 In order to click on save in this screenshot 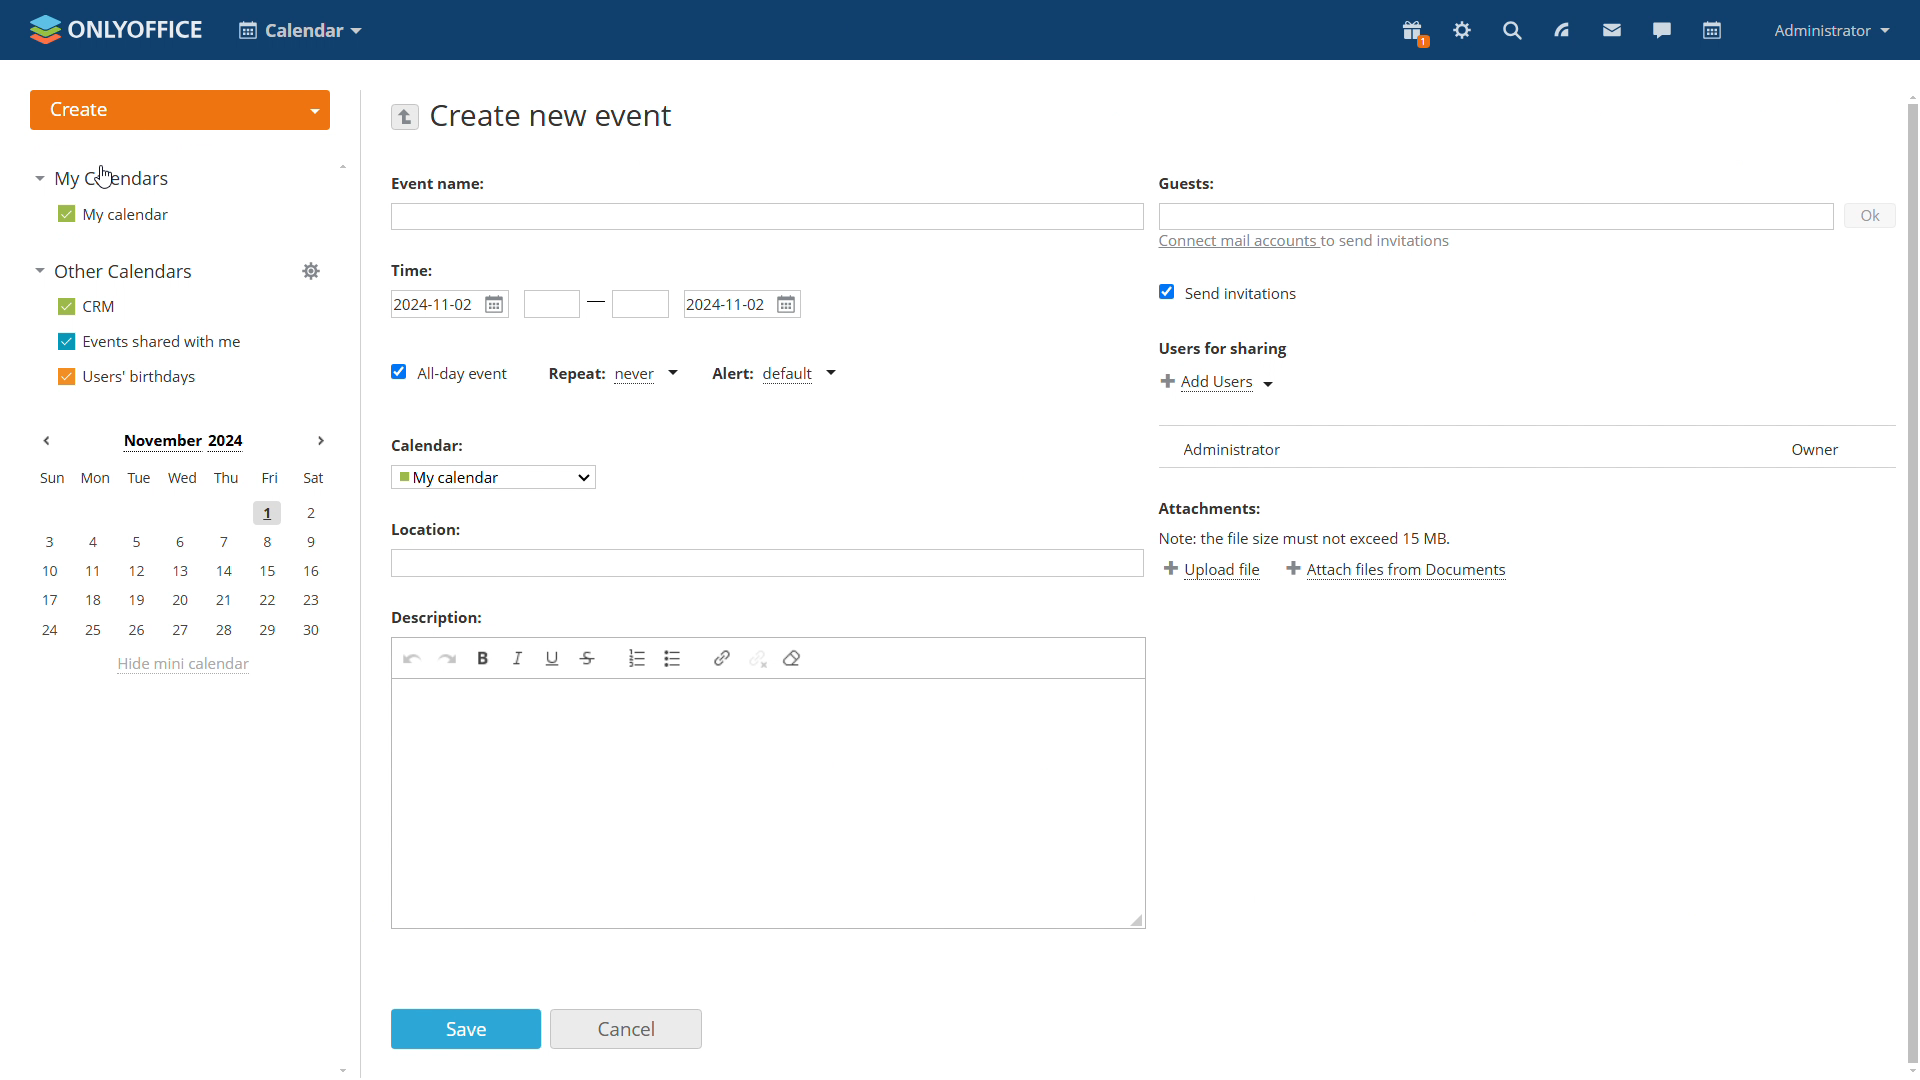, I will do `click(466, 1030)`.